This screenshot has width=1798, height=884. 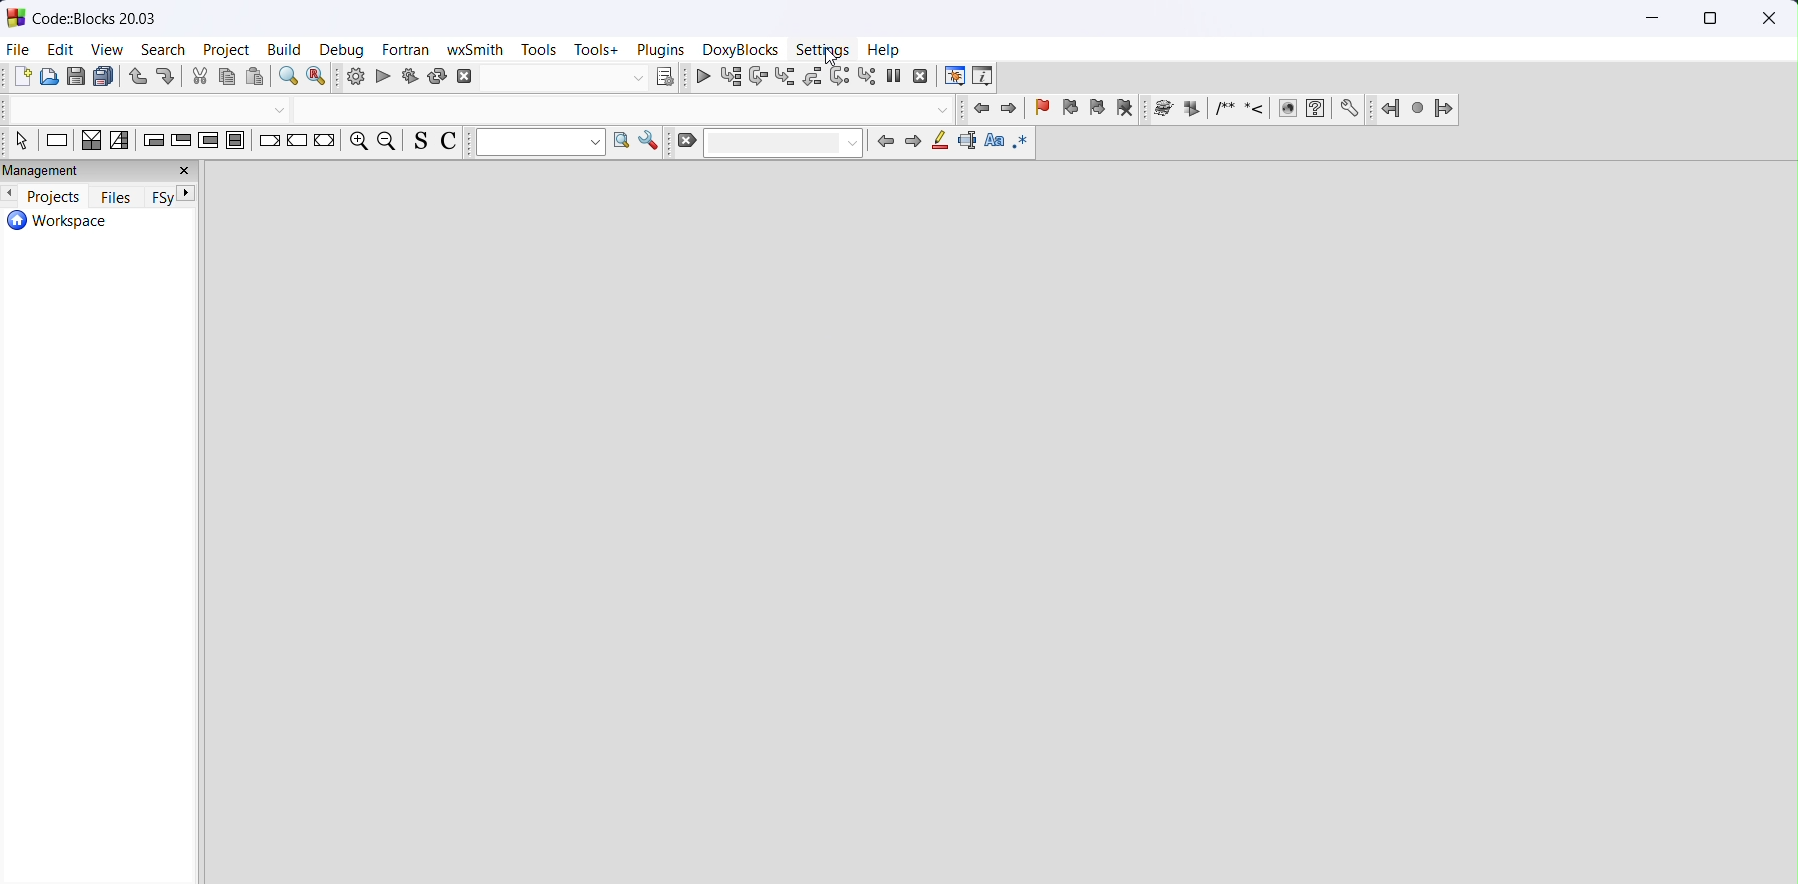 What do you see at coordinates (23, 142) in the screenshot?
I see `select` at bounding box center [23, 142].